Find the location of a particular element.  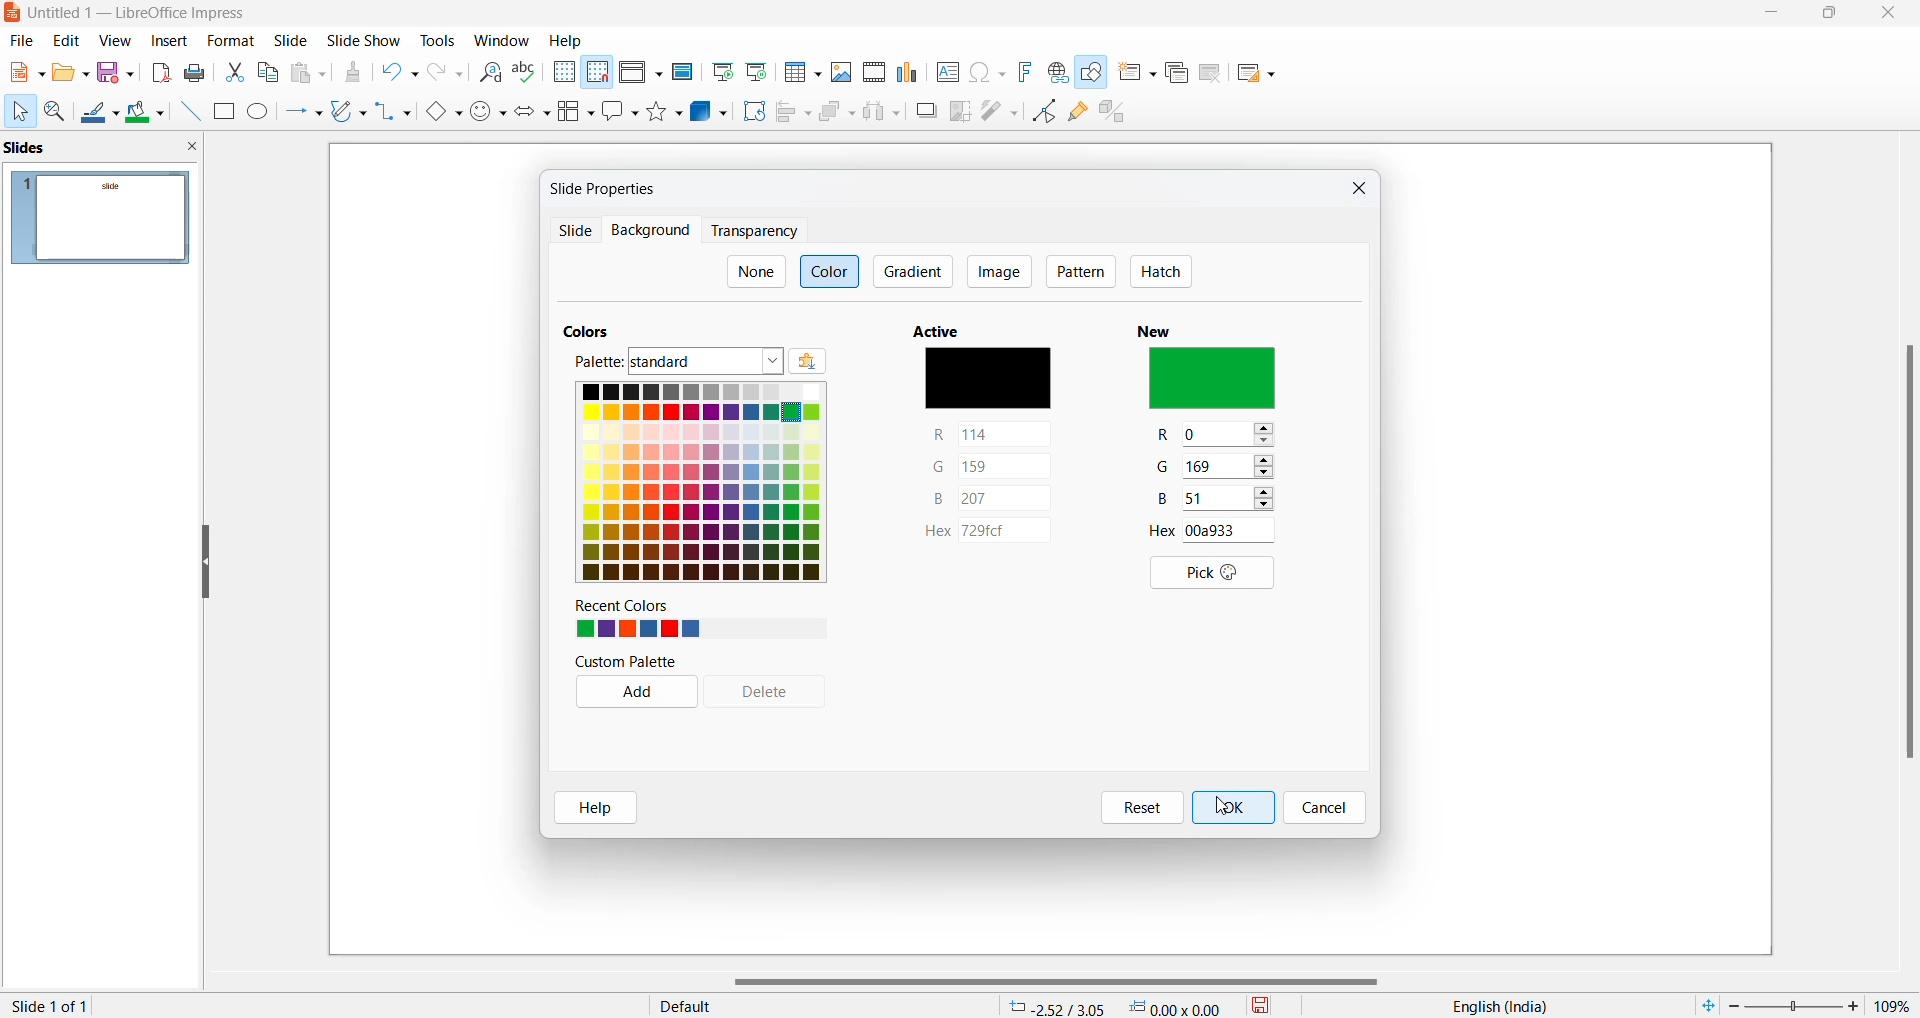

symbol shapes is located at coordinates (489, 113).